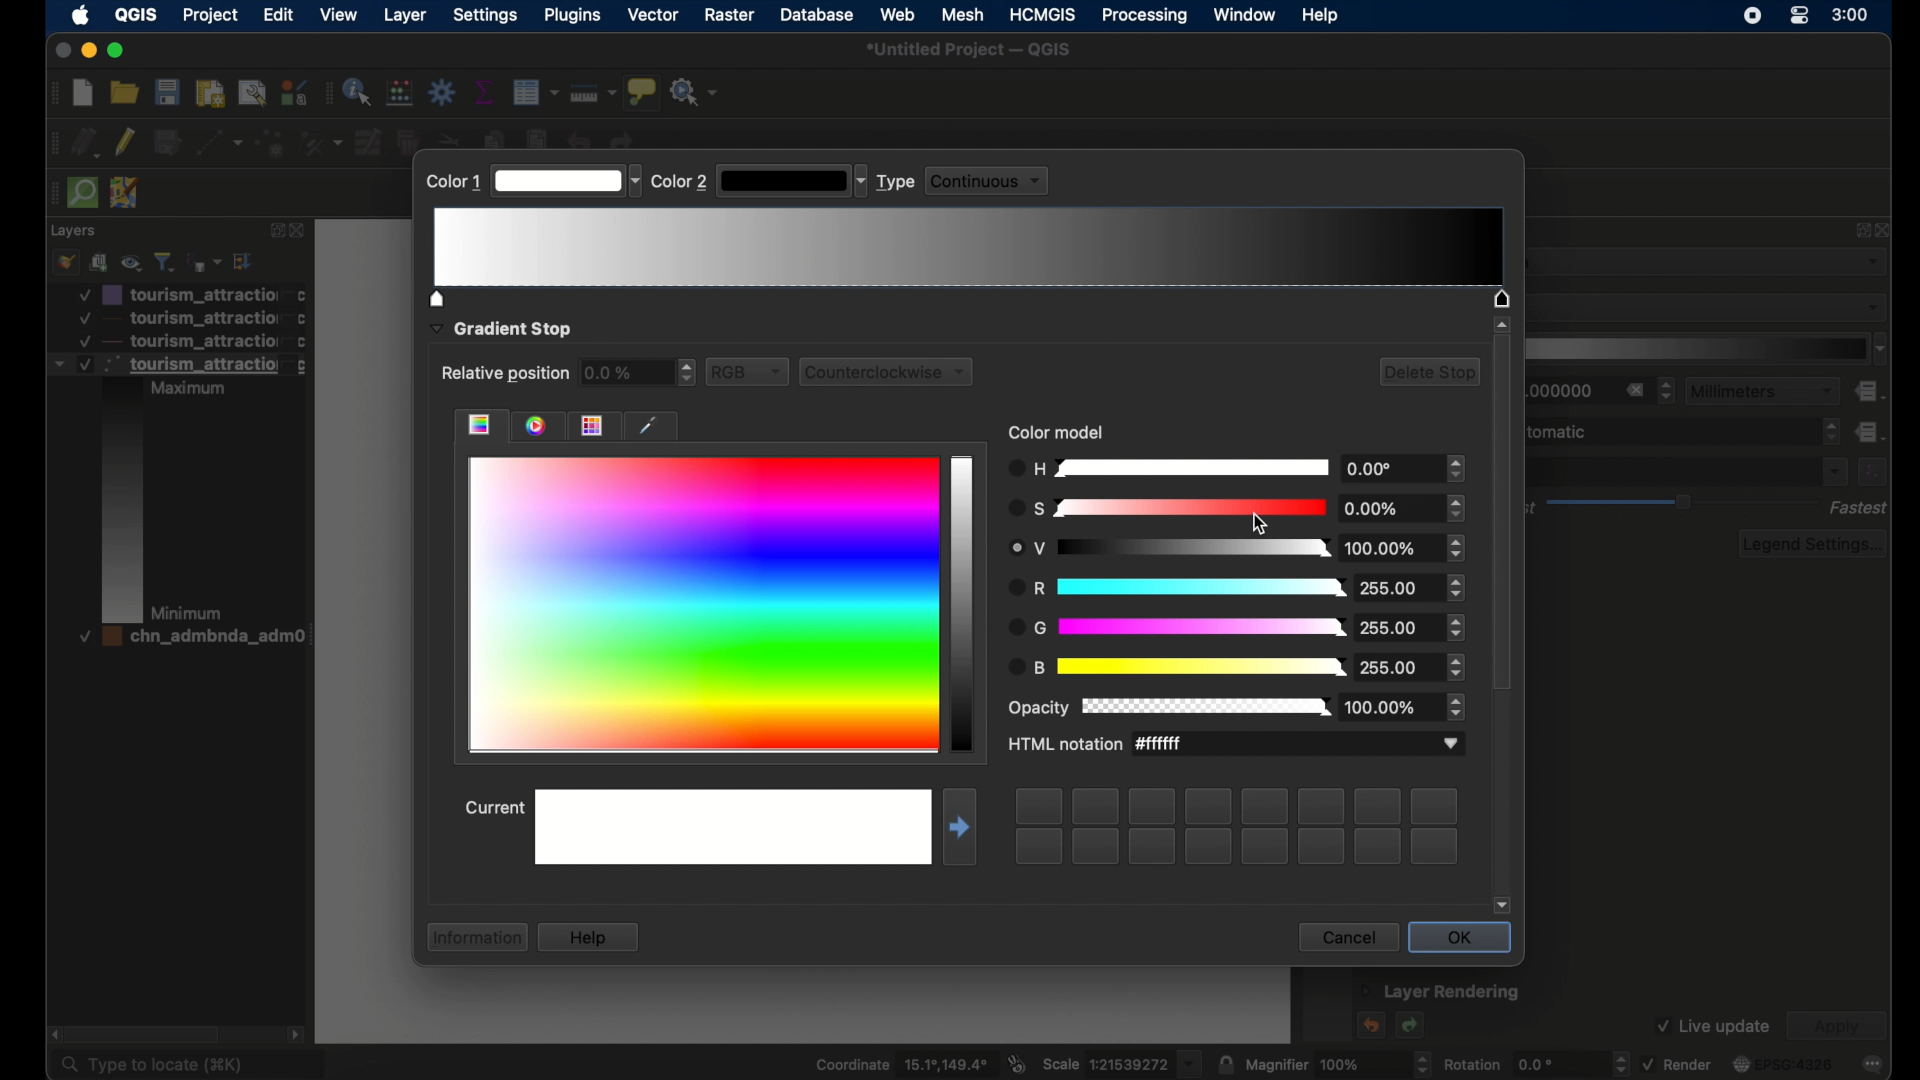 The height and width of the screenshot is (1080, 1920). Describe the element at coordinates (539, 425) in the screenshot. I see `color wheel` at that location.